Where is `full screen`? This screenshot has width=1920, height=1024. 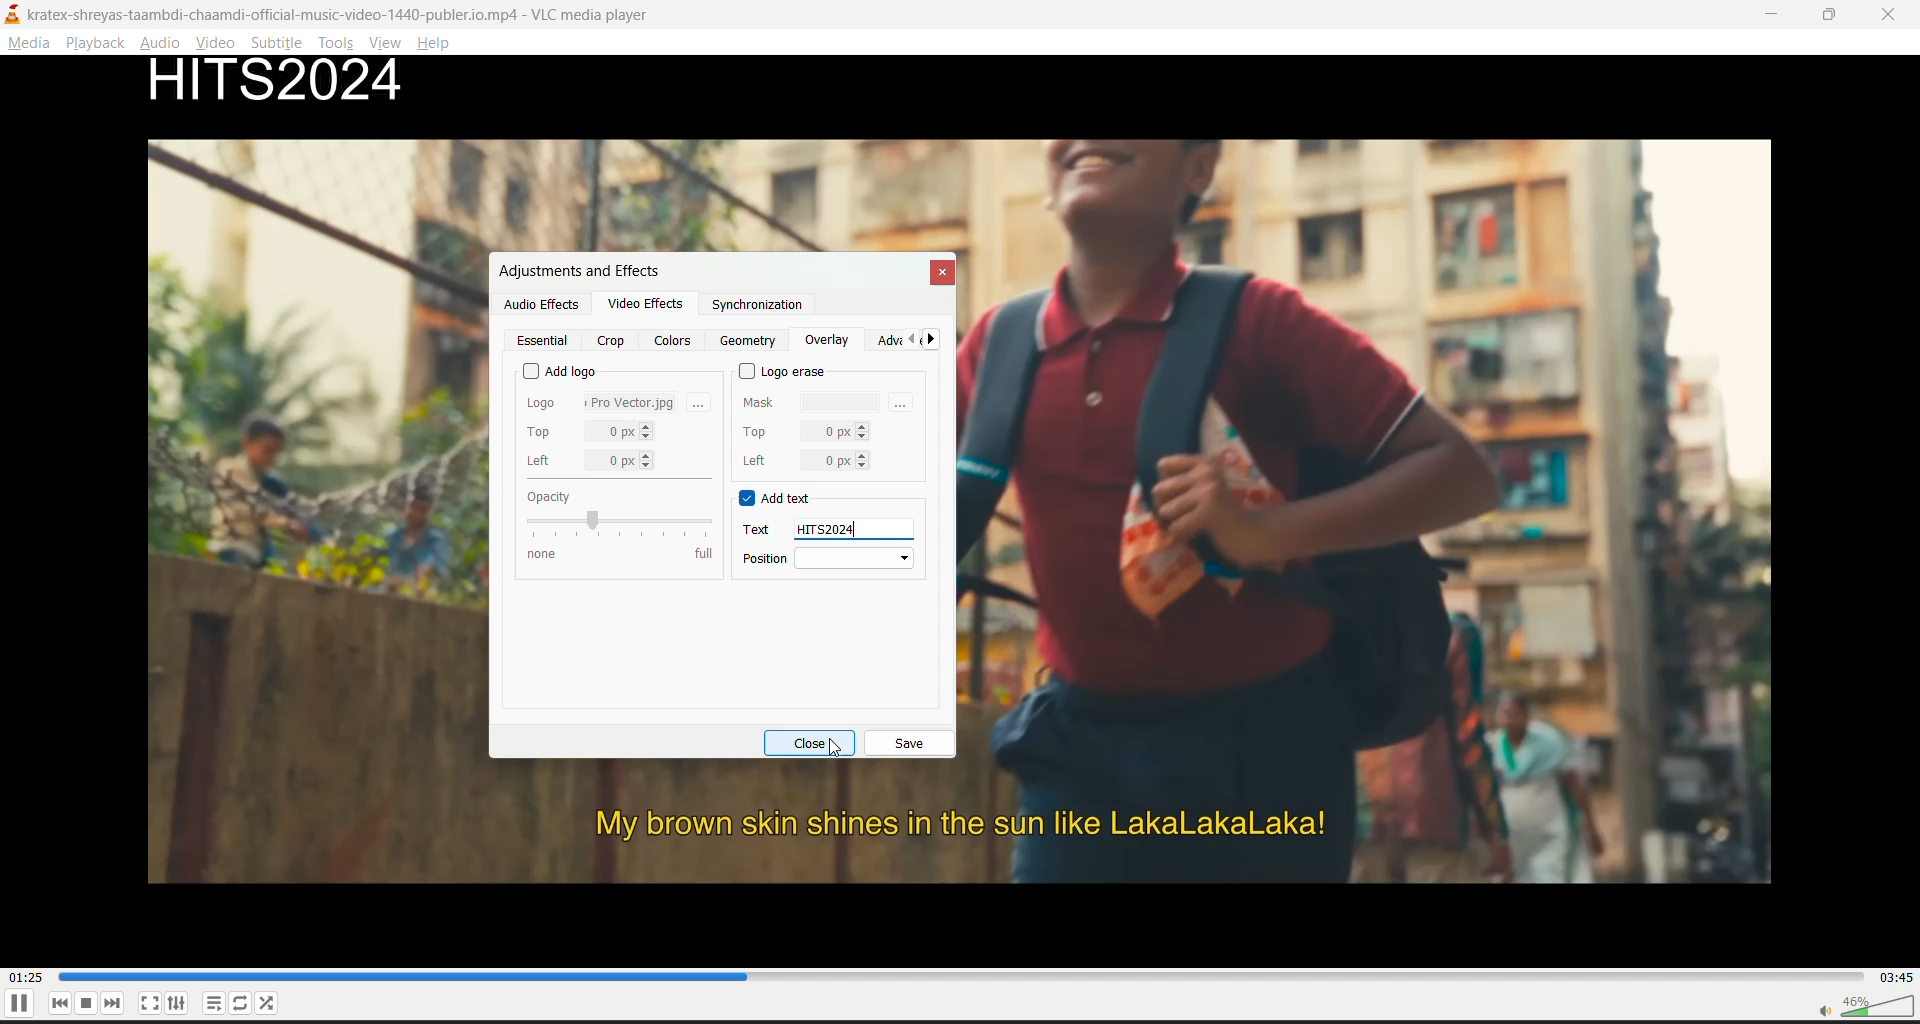
full screen is located at coordinates (149, 1006).